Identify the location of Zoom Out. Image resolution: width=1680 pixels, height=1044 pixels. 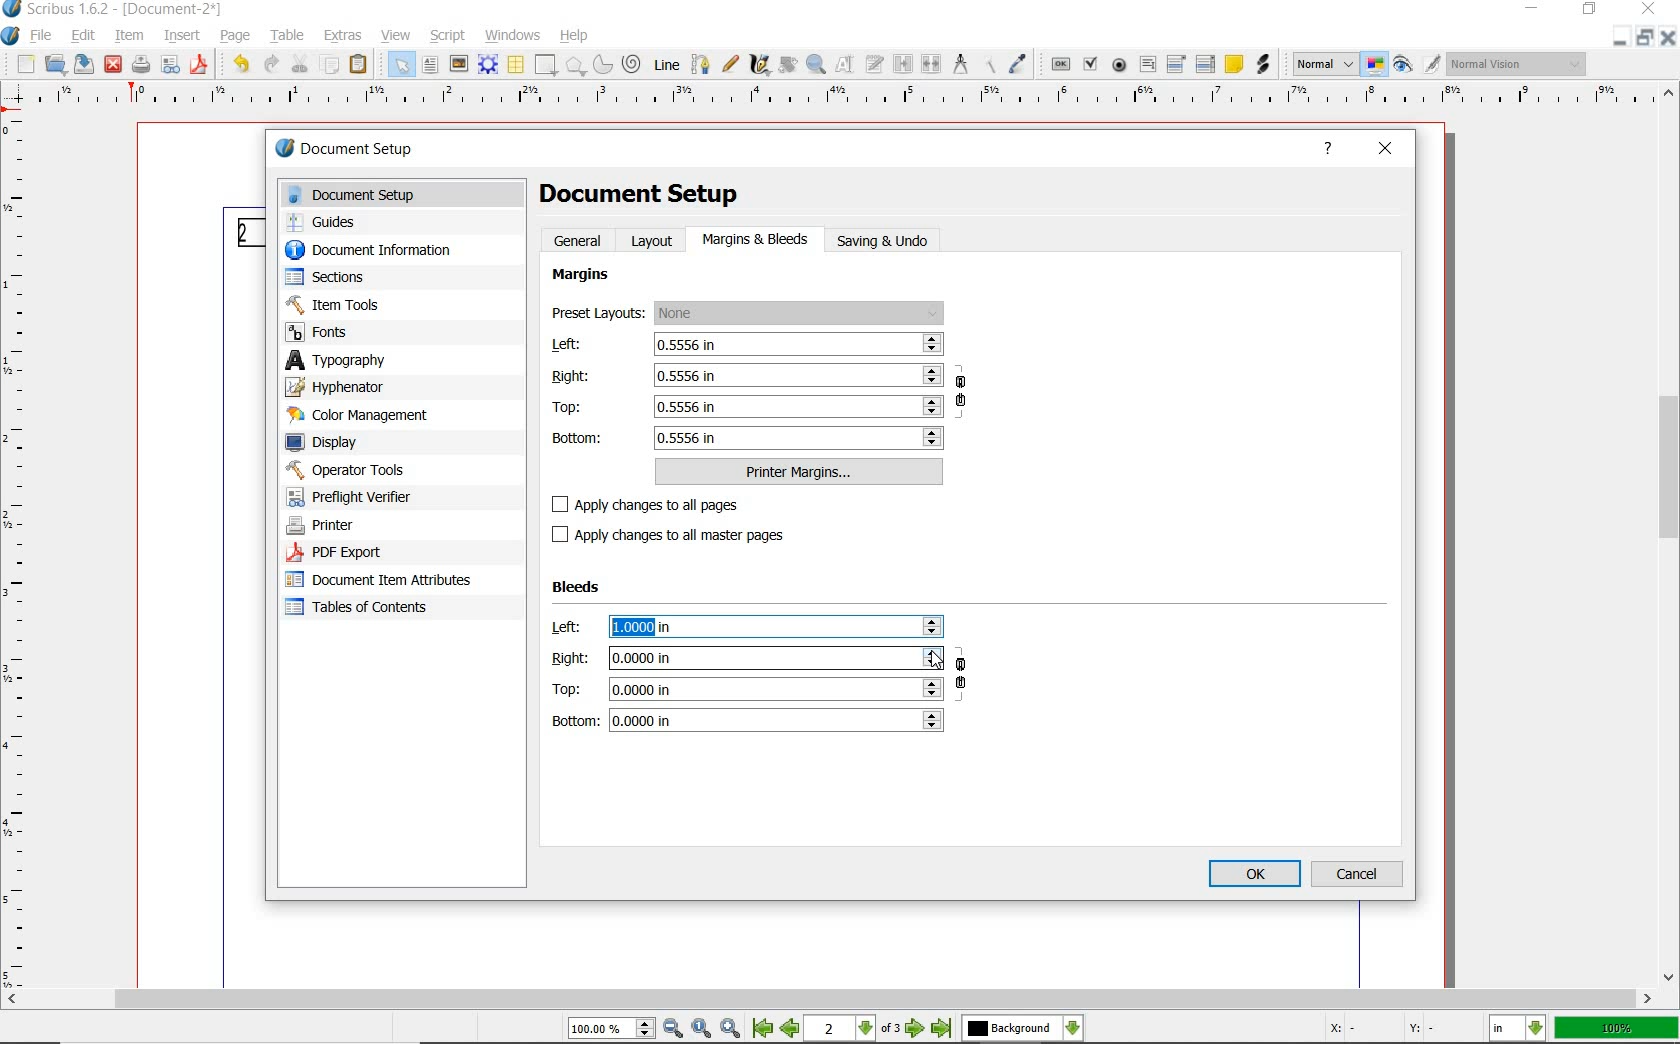
(674, 1030).